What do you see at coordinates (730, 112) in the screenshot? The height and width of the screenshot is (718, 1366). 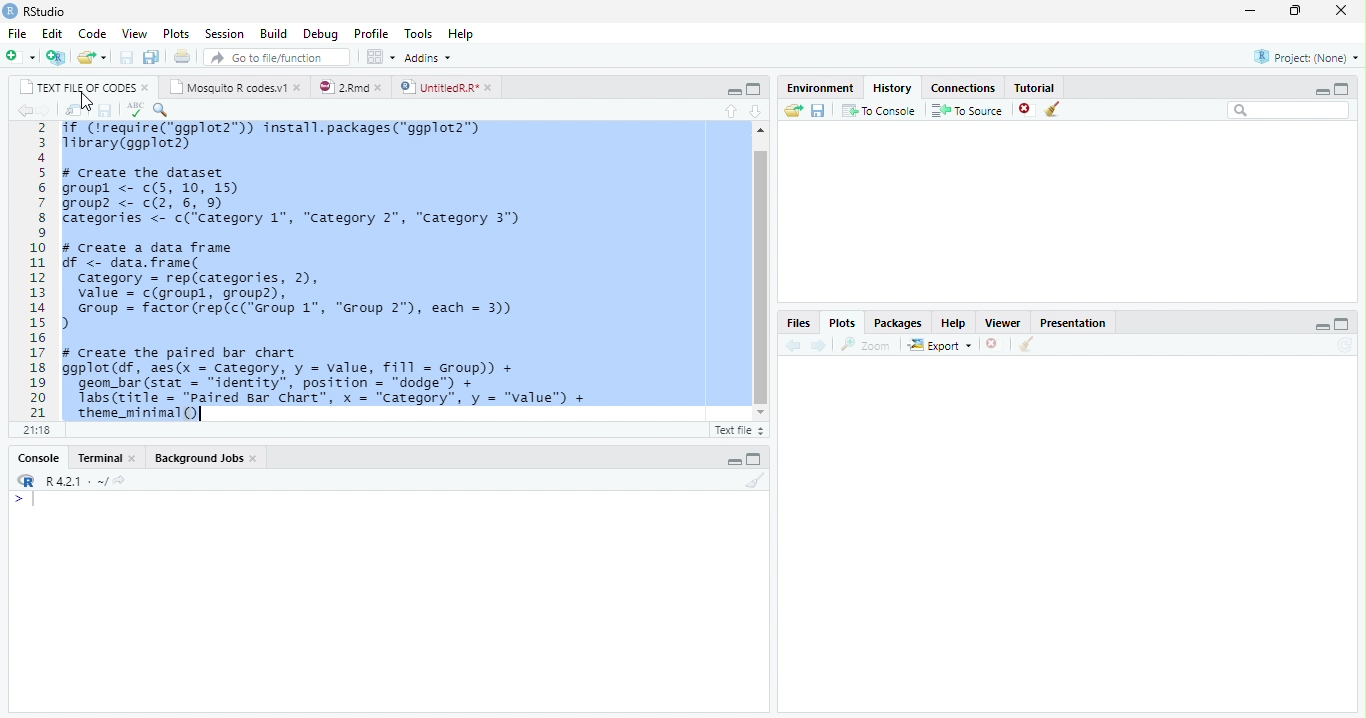 I see `go to previous section` at bounding box center [730, 112].